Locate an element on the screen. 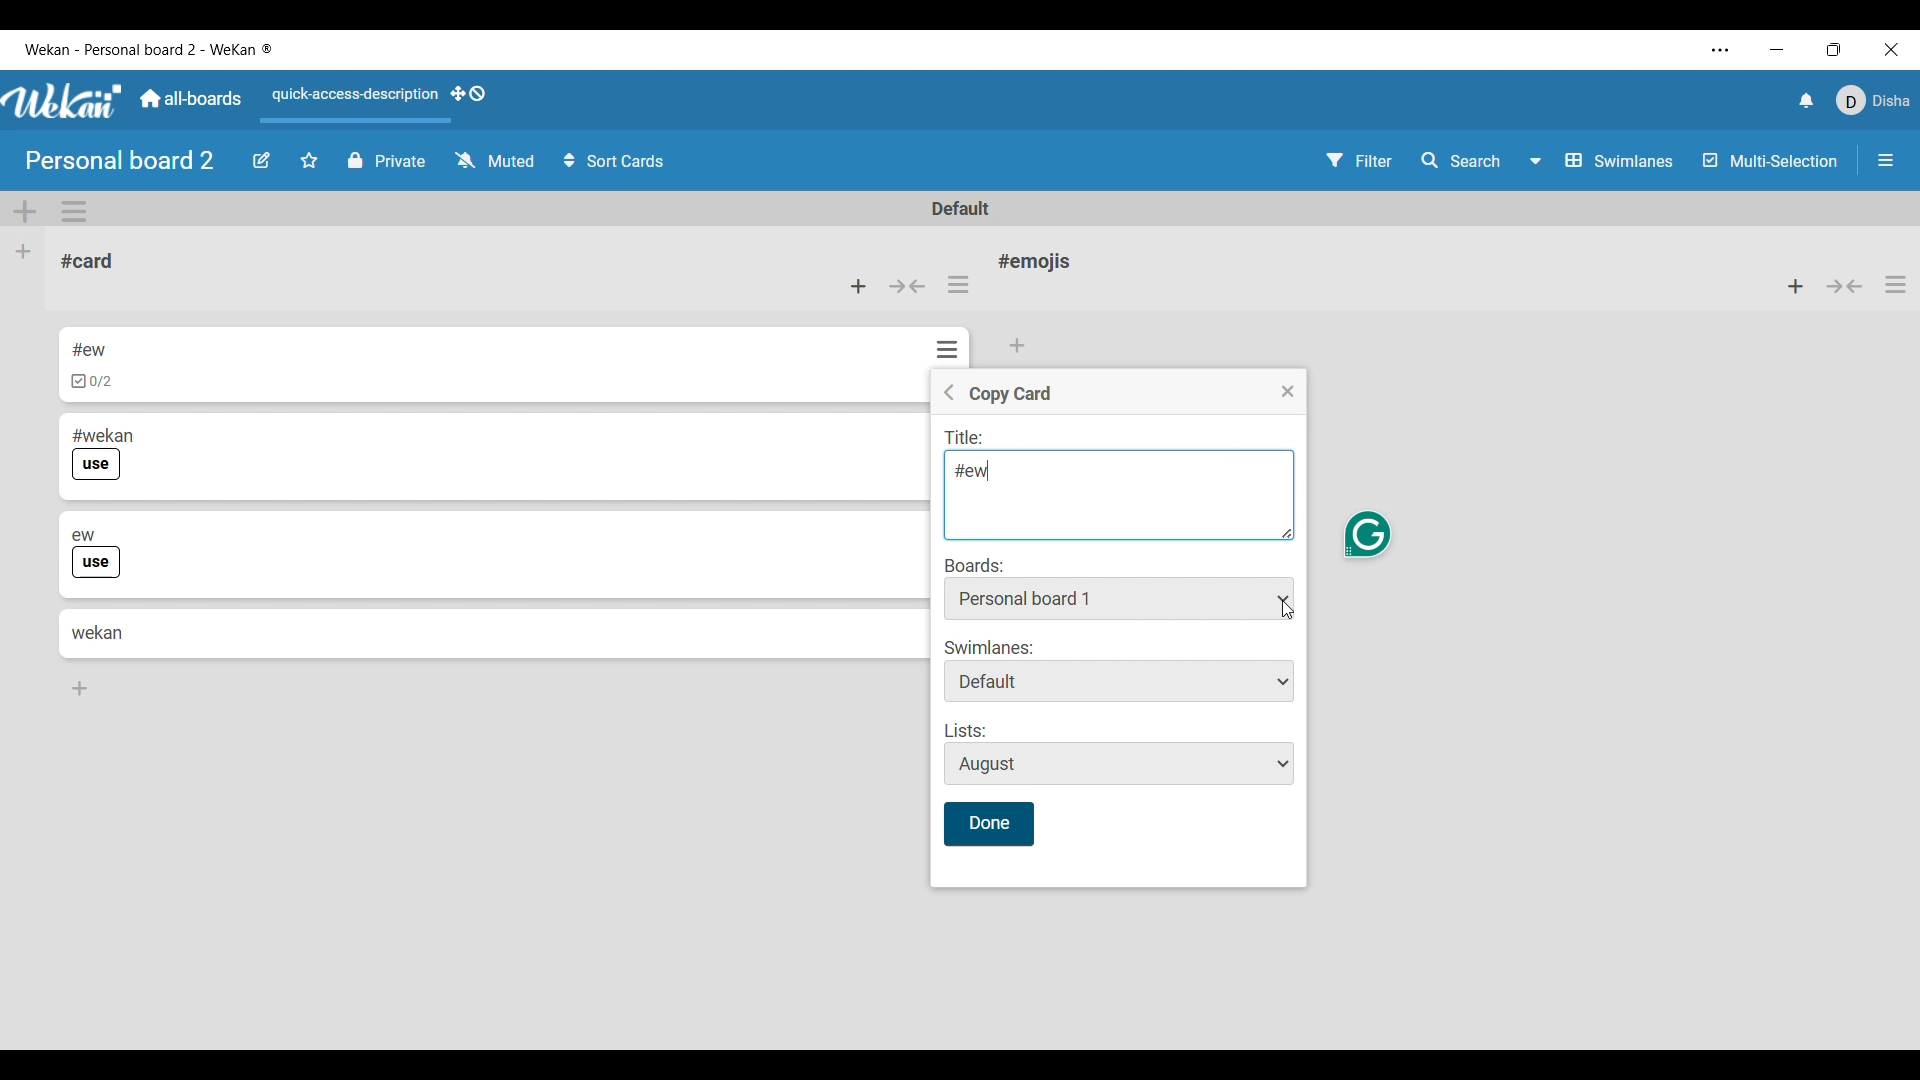 This screenshot has width=1920, height=1080. Options is located at coordinates (950, 347).